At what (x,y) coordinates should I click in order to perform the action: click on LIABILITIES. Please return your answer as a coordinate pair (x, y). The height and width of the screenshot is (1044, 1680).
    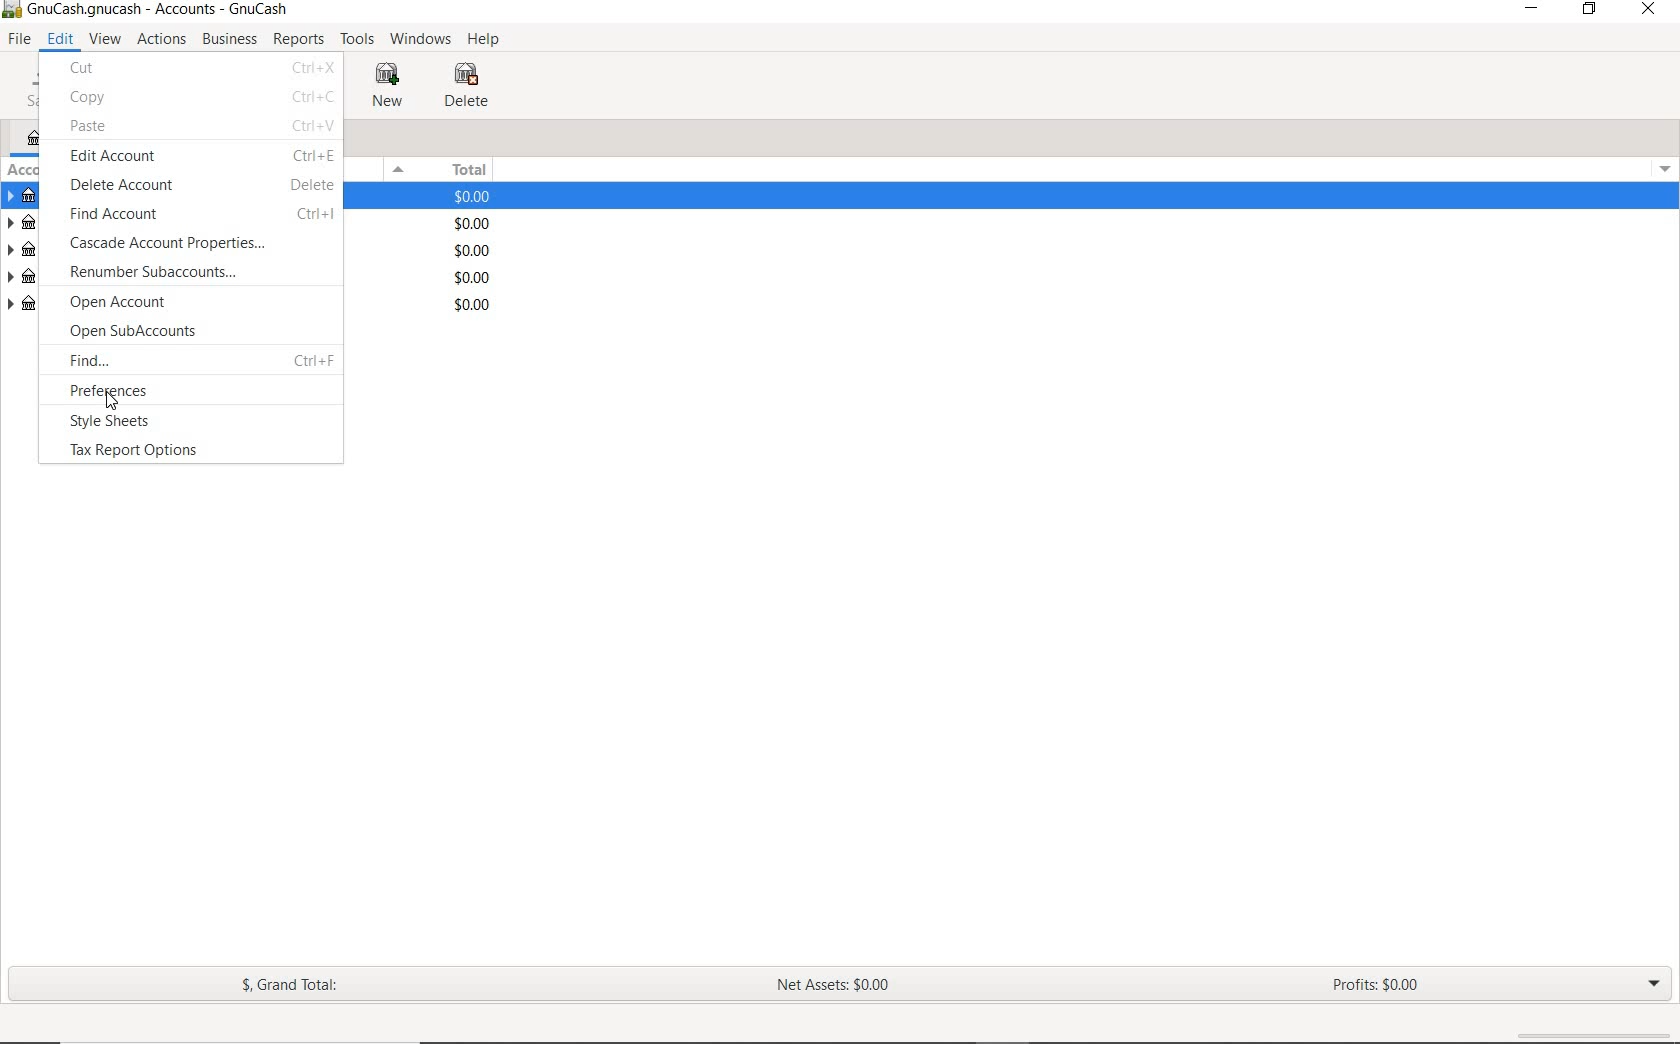
    Looking at the image, I should click on (18, 222).